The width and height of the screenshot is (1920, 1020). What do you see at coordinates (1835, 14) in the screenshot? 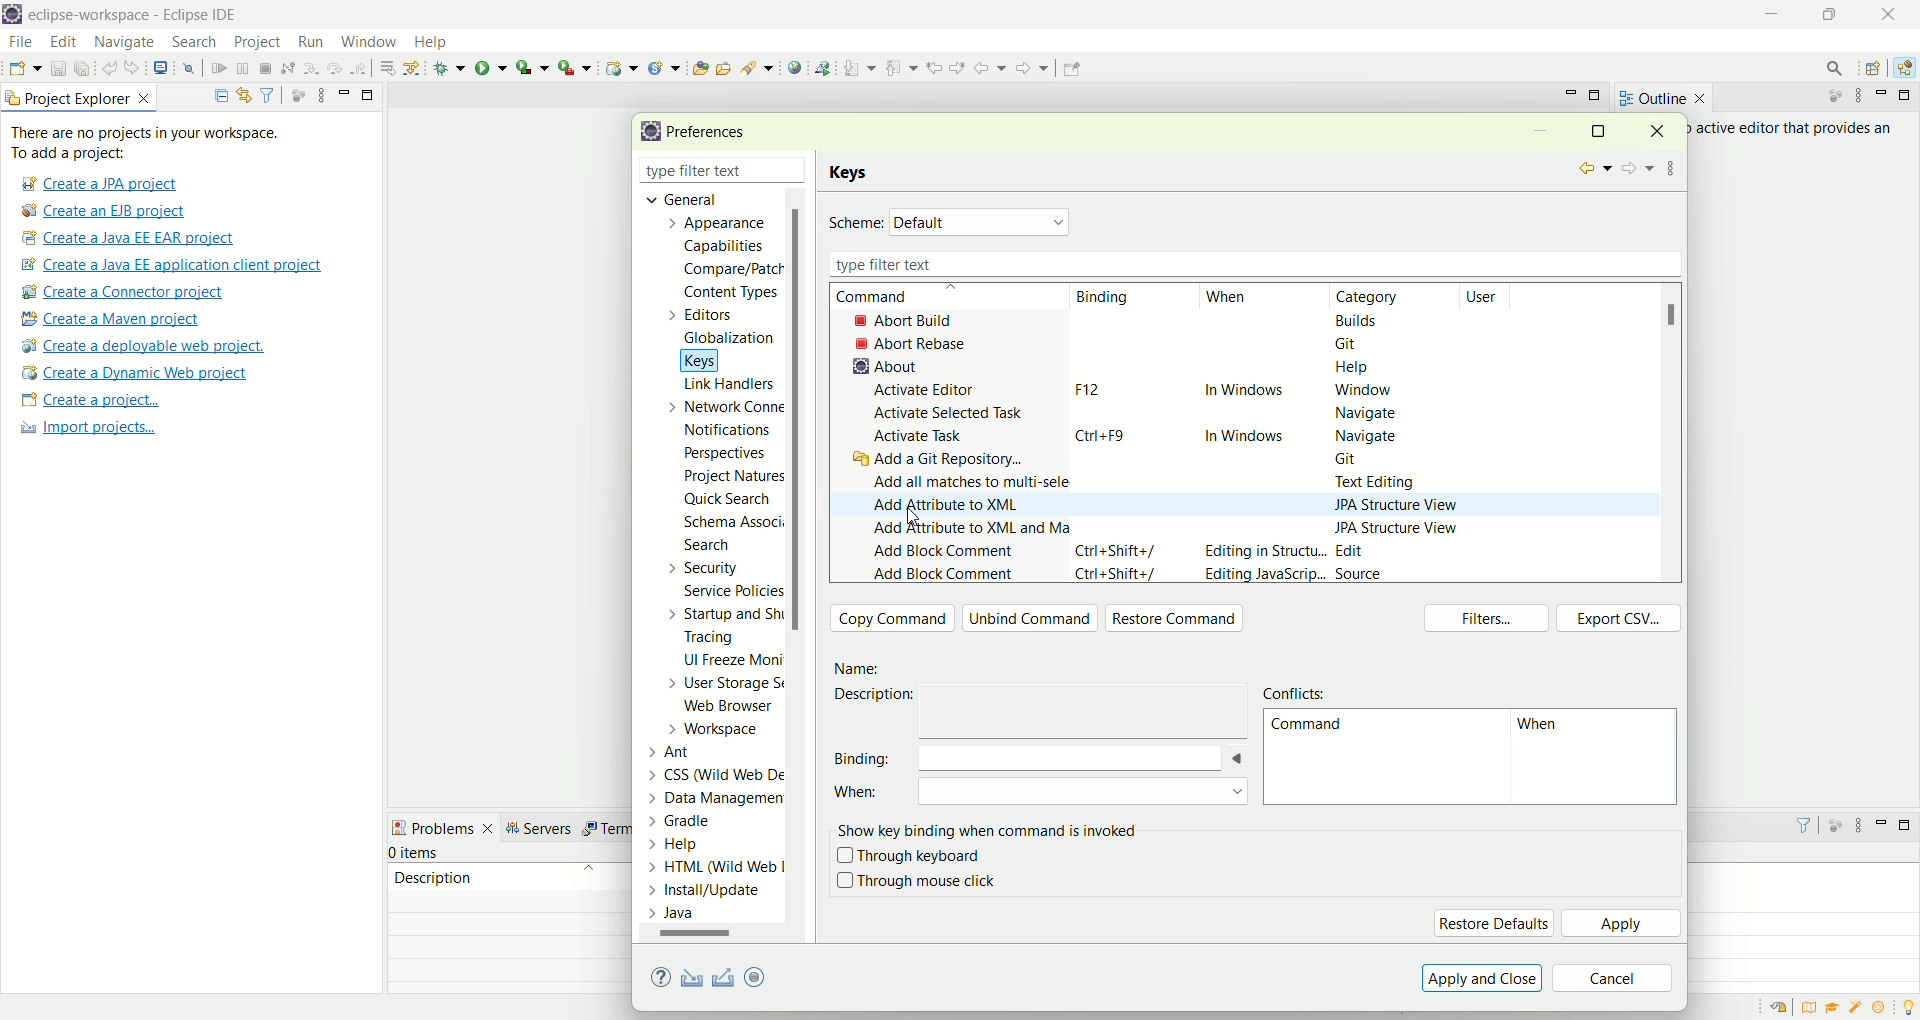
I see `maximize` at bounding box center [1835, 14].